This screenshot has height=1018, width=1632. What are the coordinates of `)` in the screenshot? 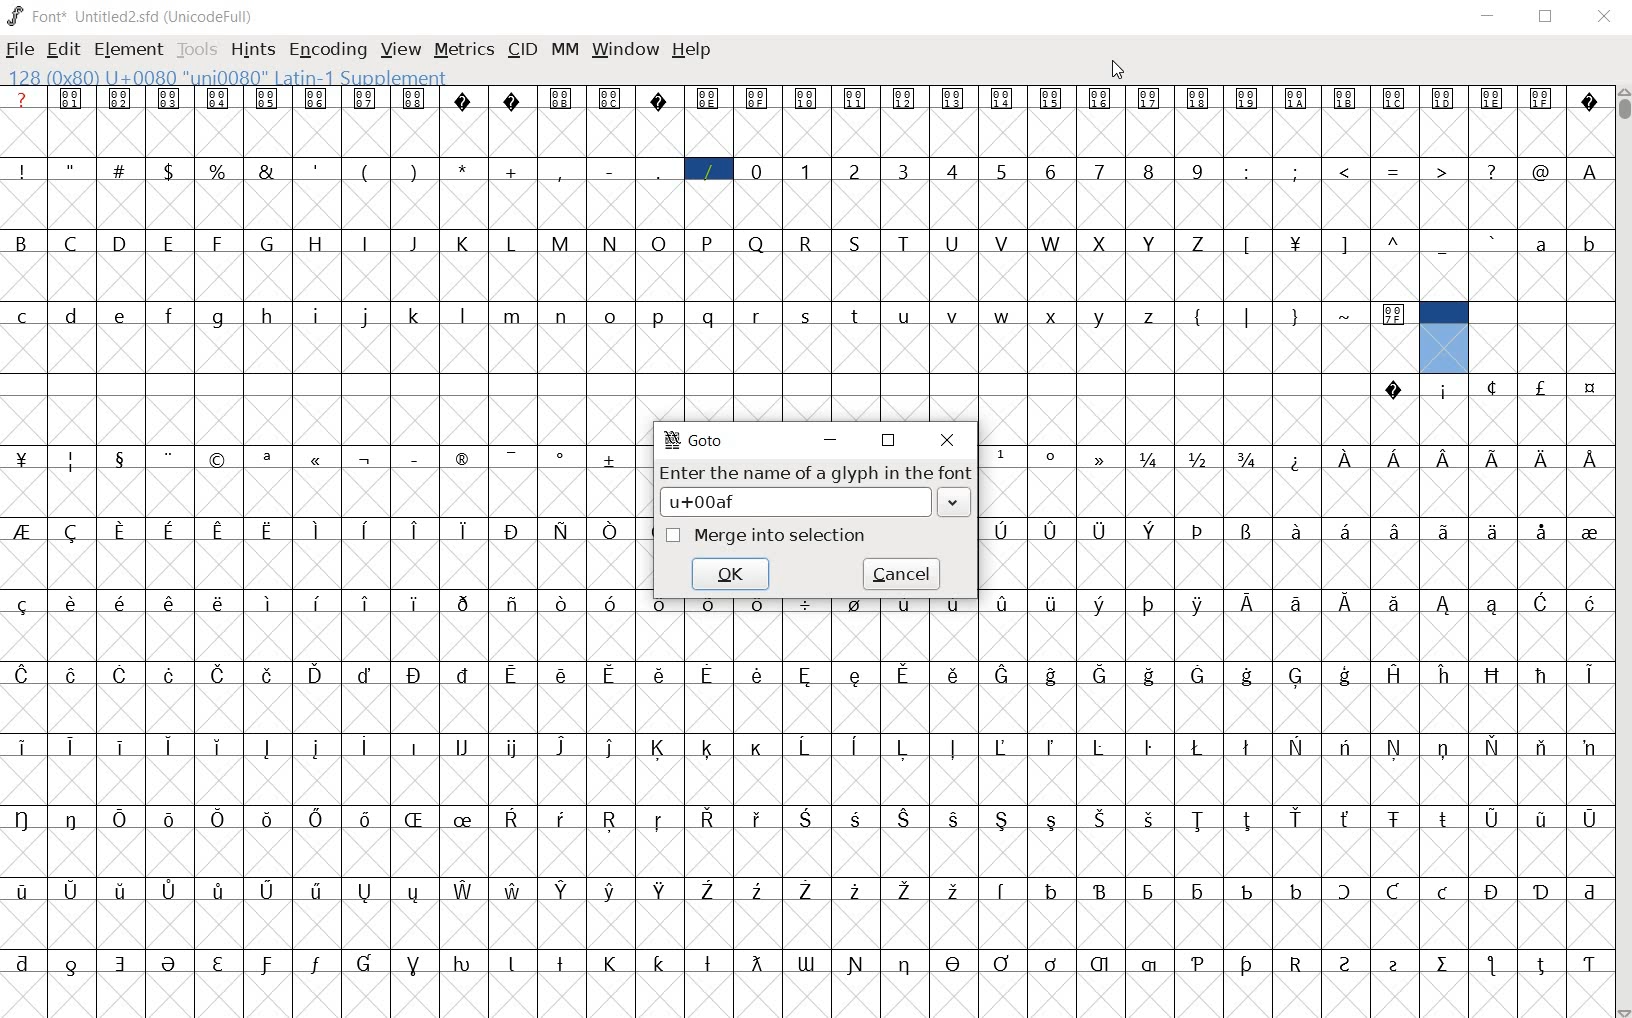 It's located at (417, 171).